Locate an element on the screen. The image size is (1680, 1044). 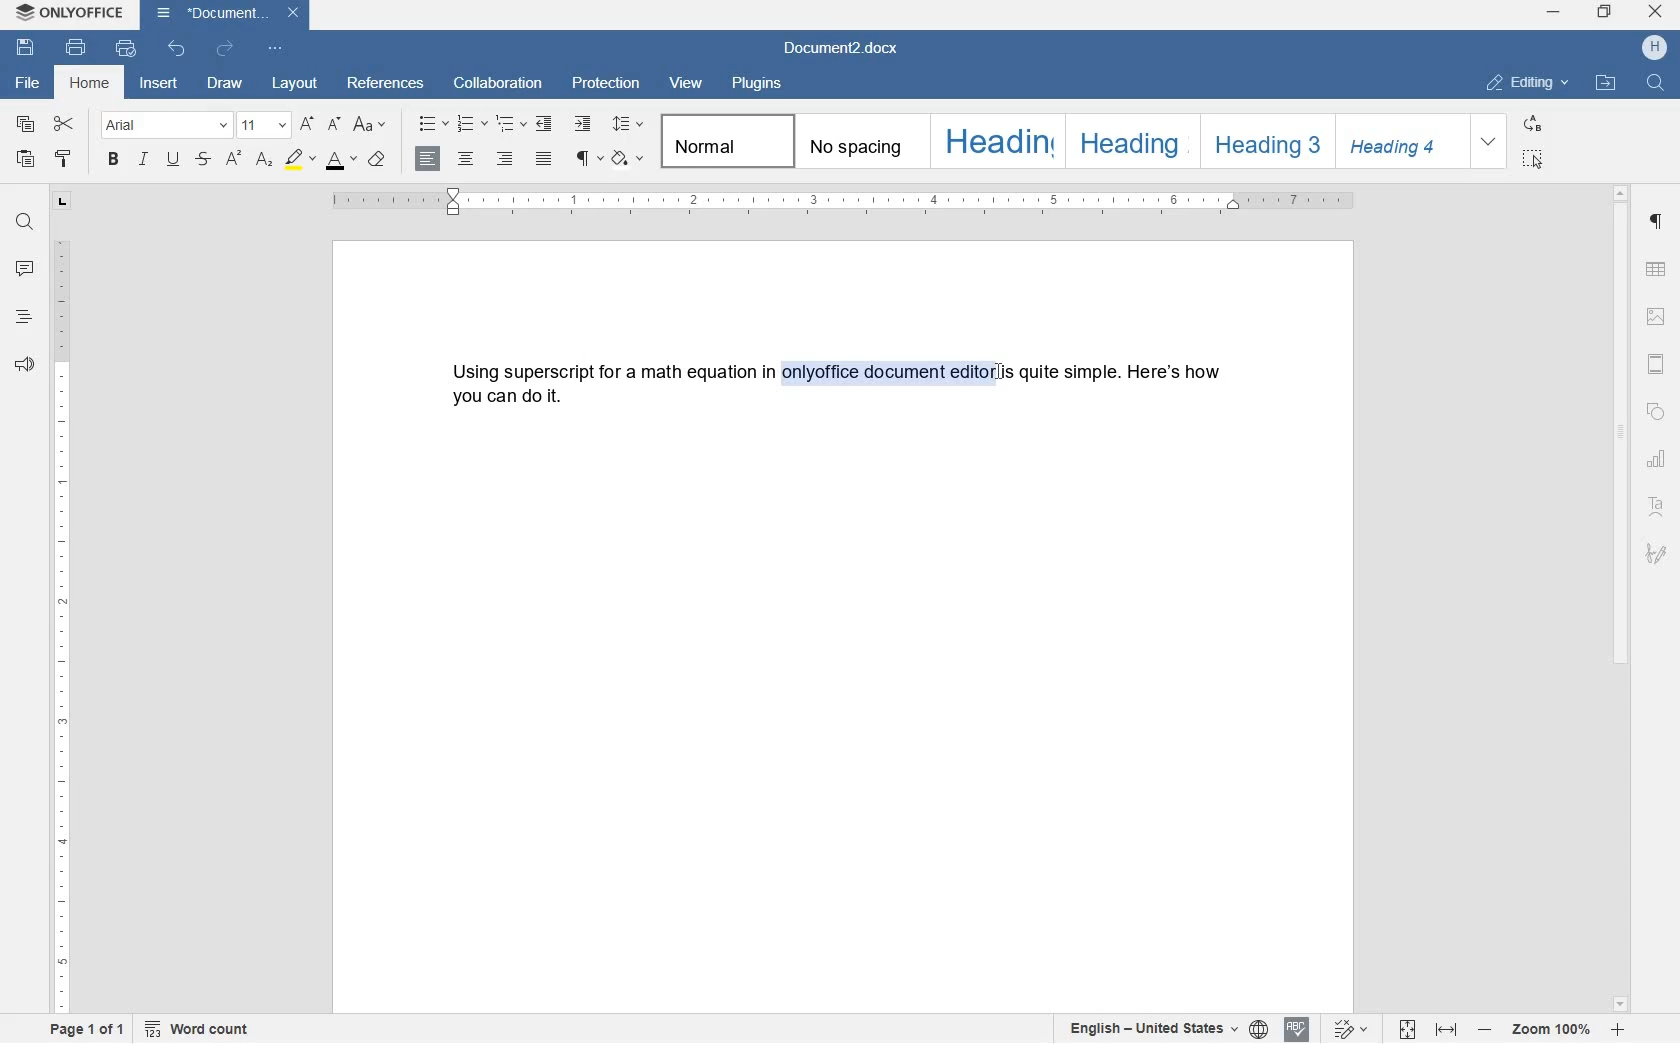
plugins is located at coordinates (759, 84).